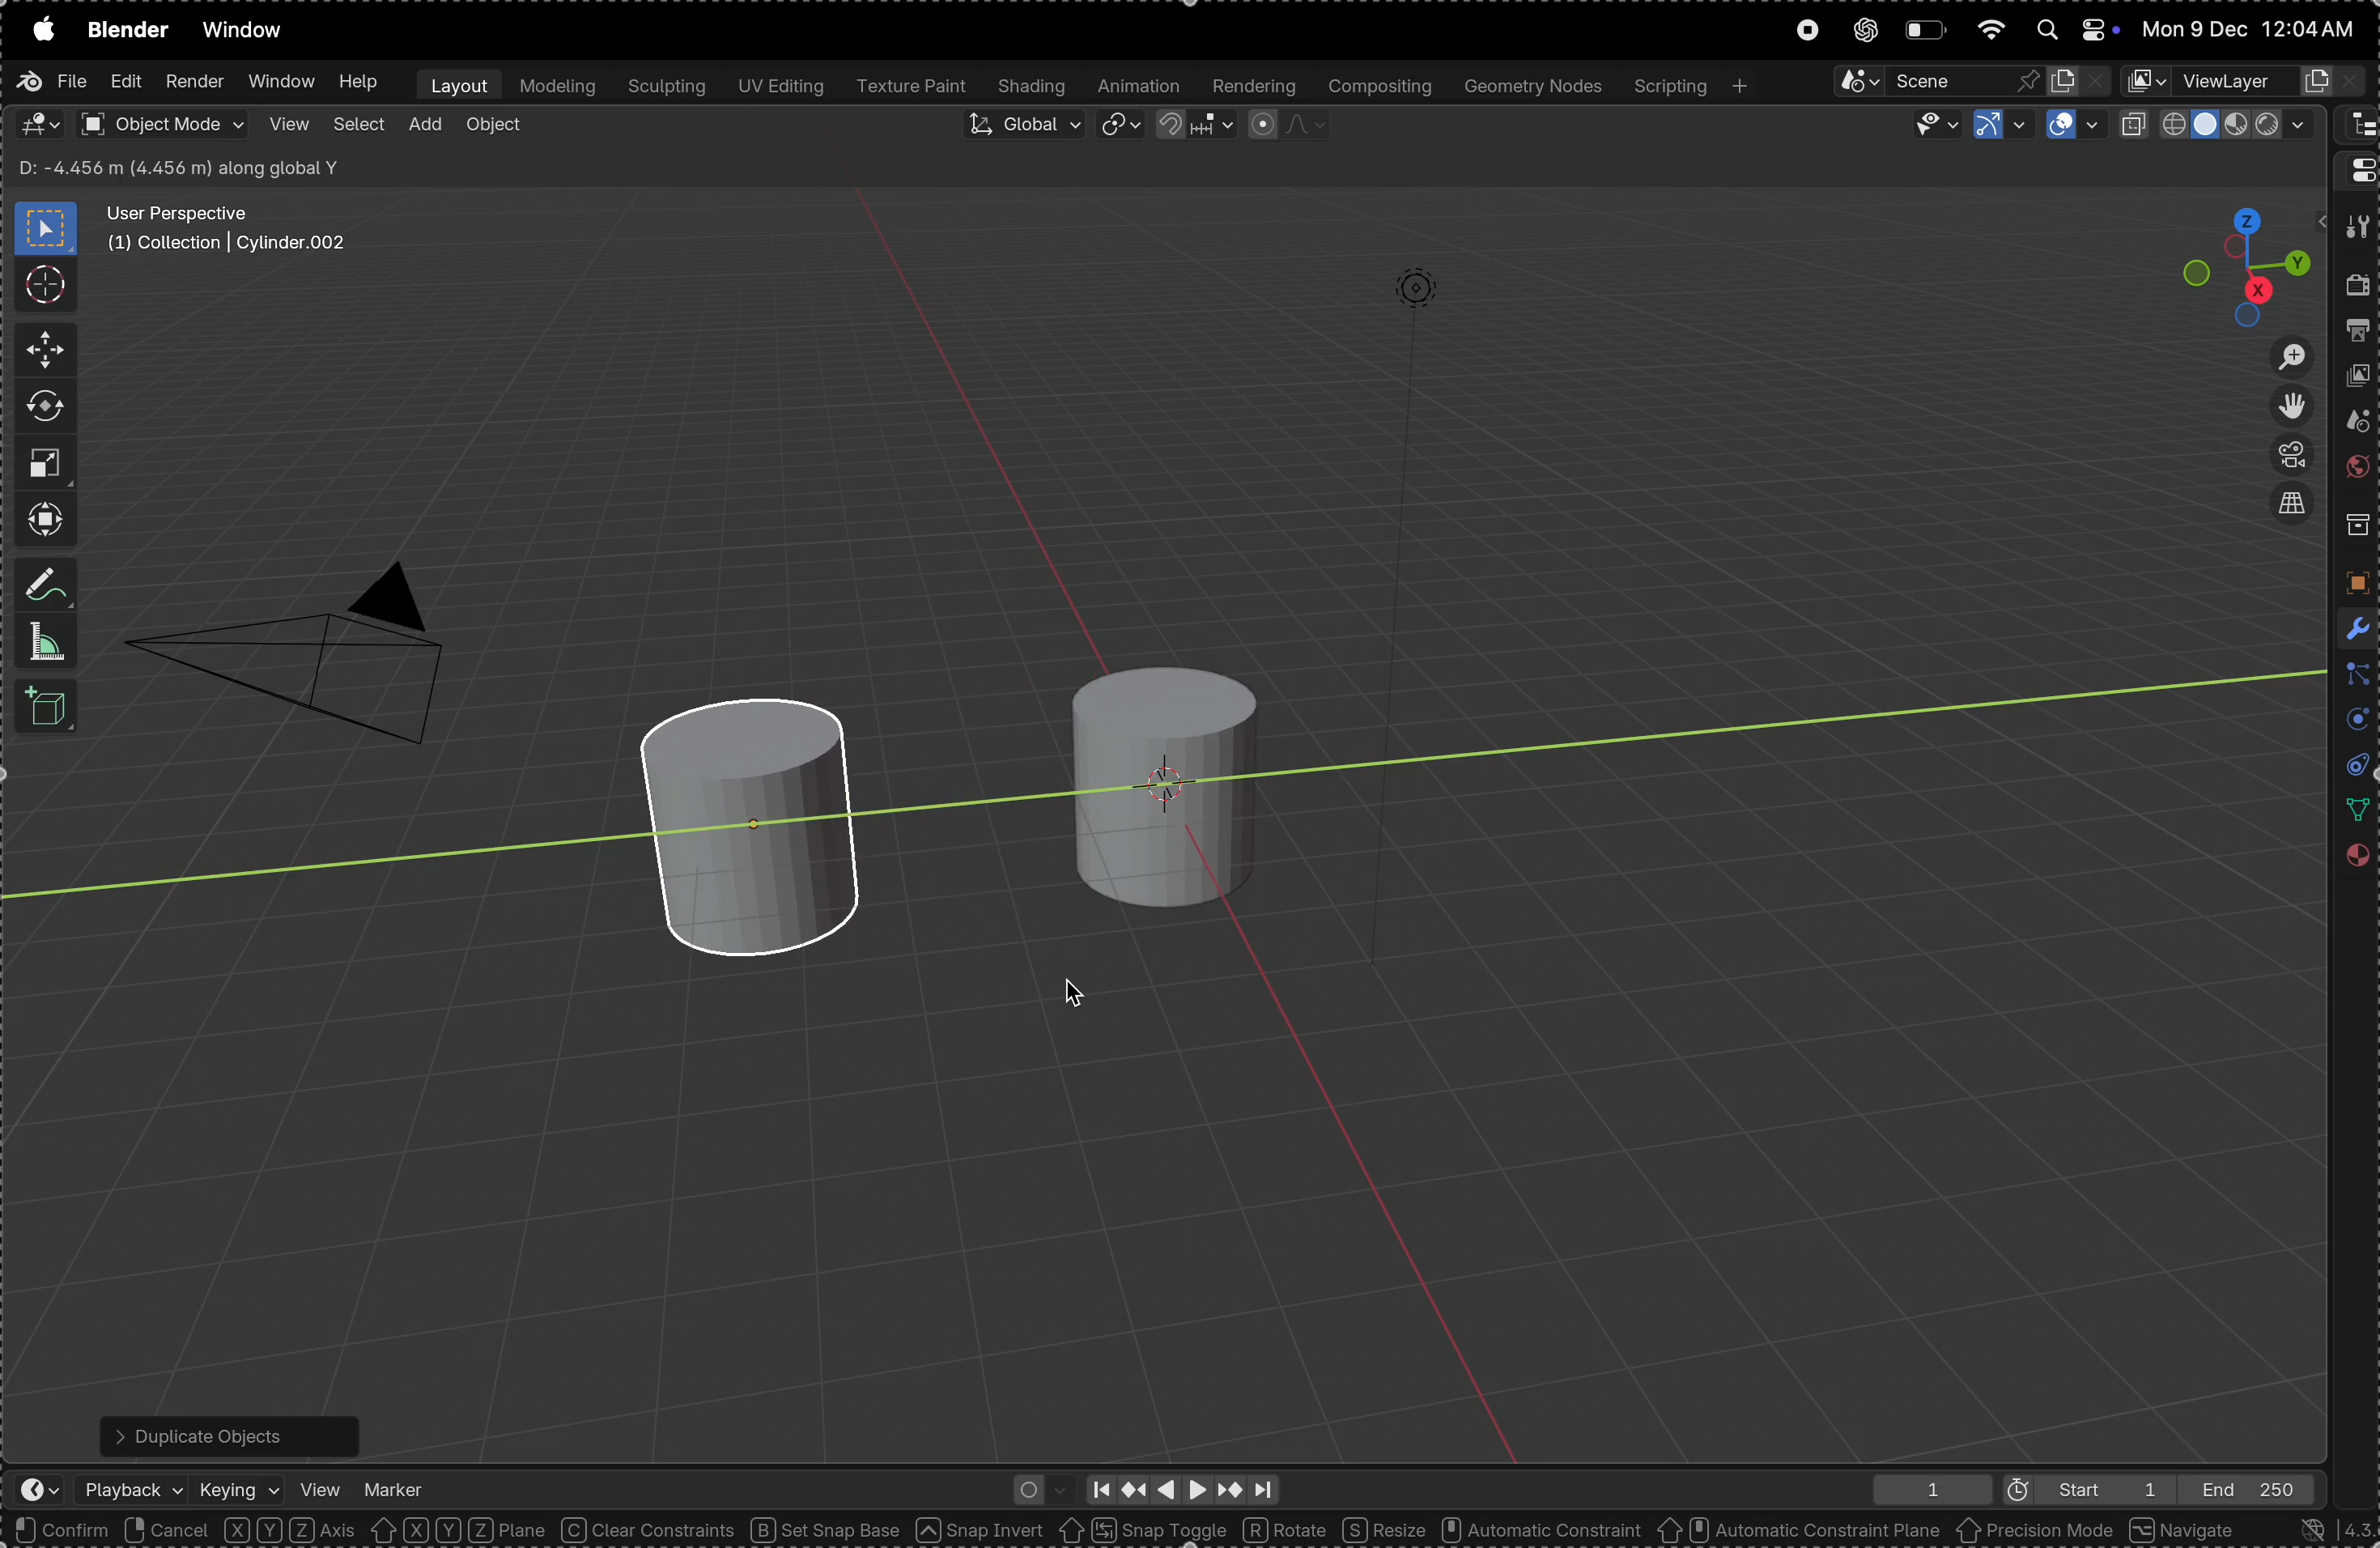  Describe the element at coordinates (1251, 86) in the screenshot. I see `rendering` at that location.